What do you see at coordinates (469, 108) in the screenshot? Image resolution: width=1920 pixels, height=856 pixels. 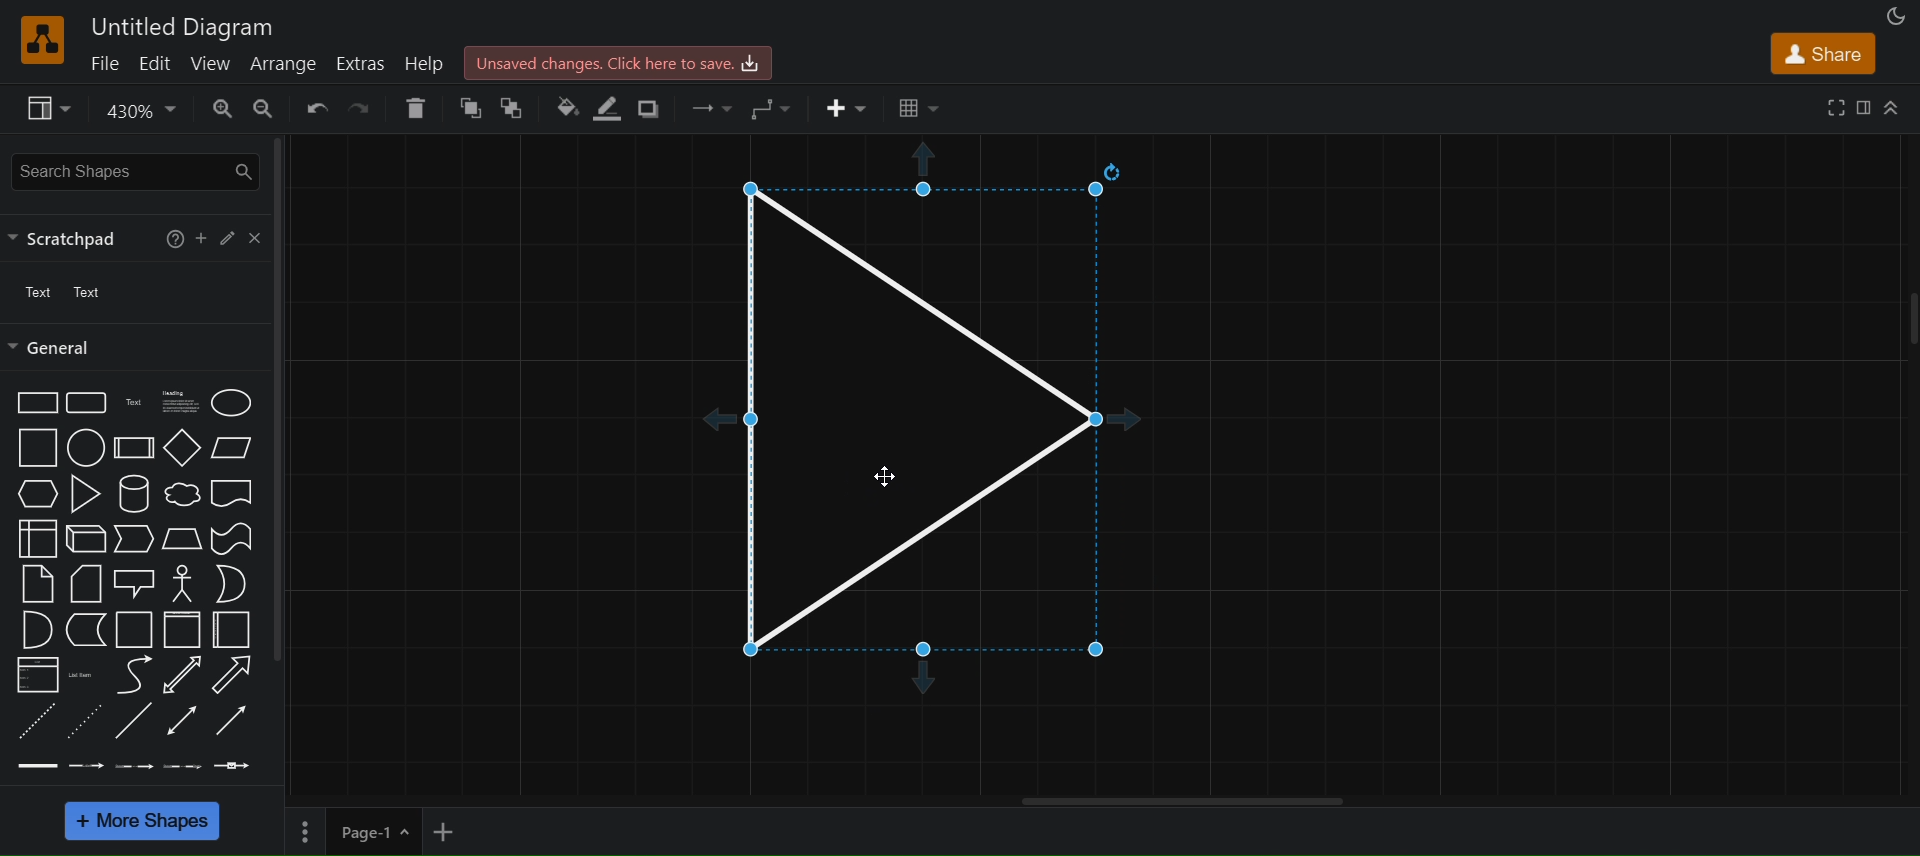 I see `to front` at bounding box center [469, 108].